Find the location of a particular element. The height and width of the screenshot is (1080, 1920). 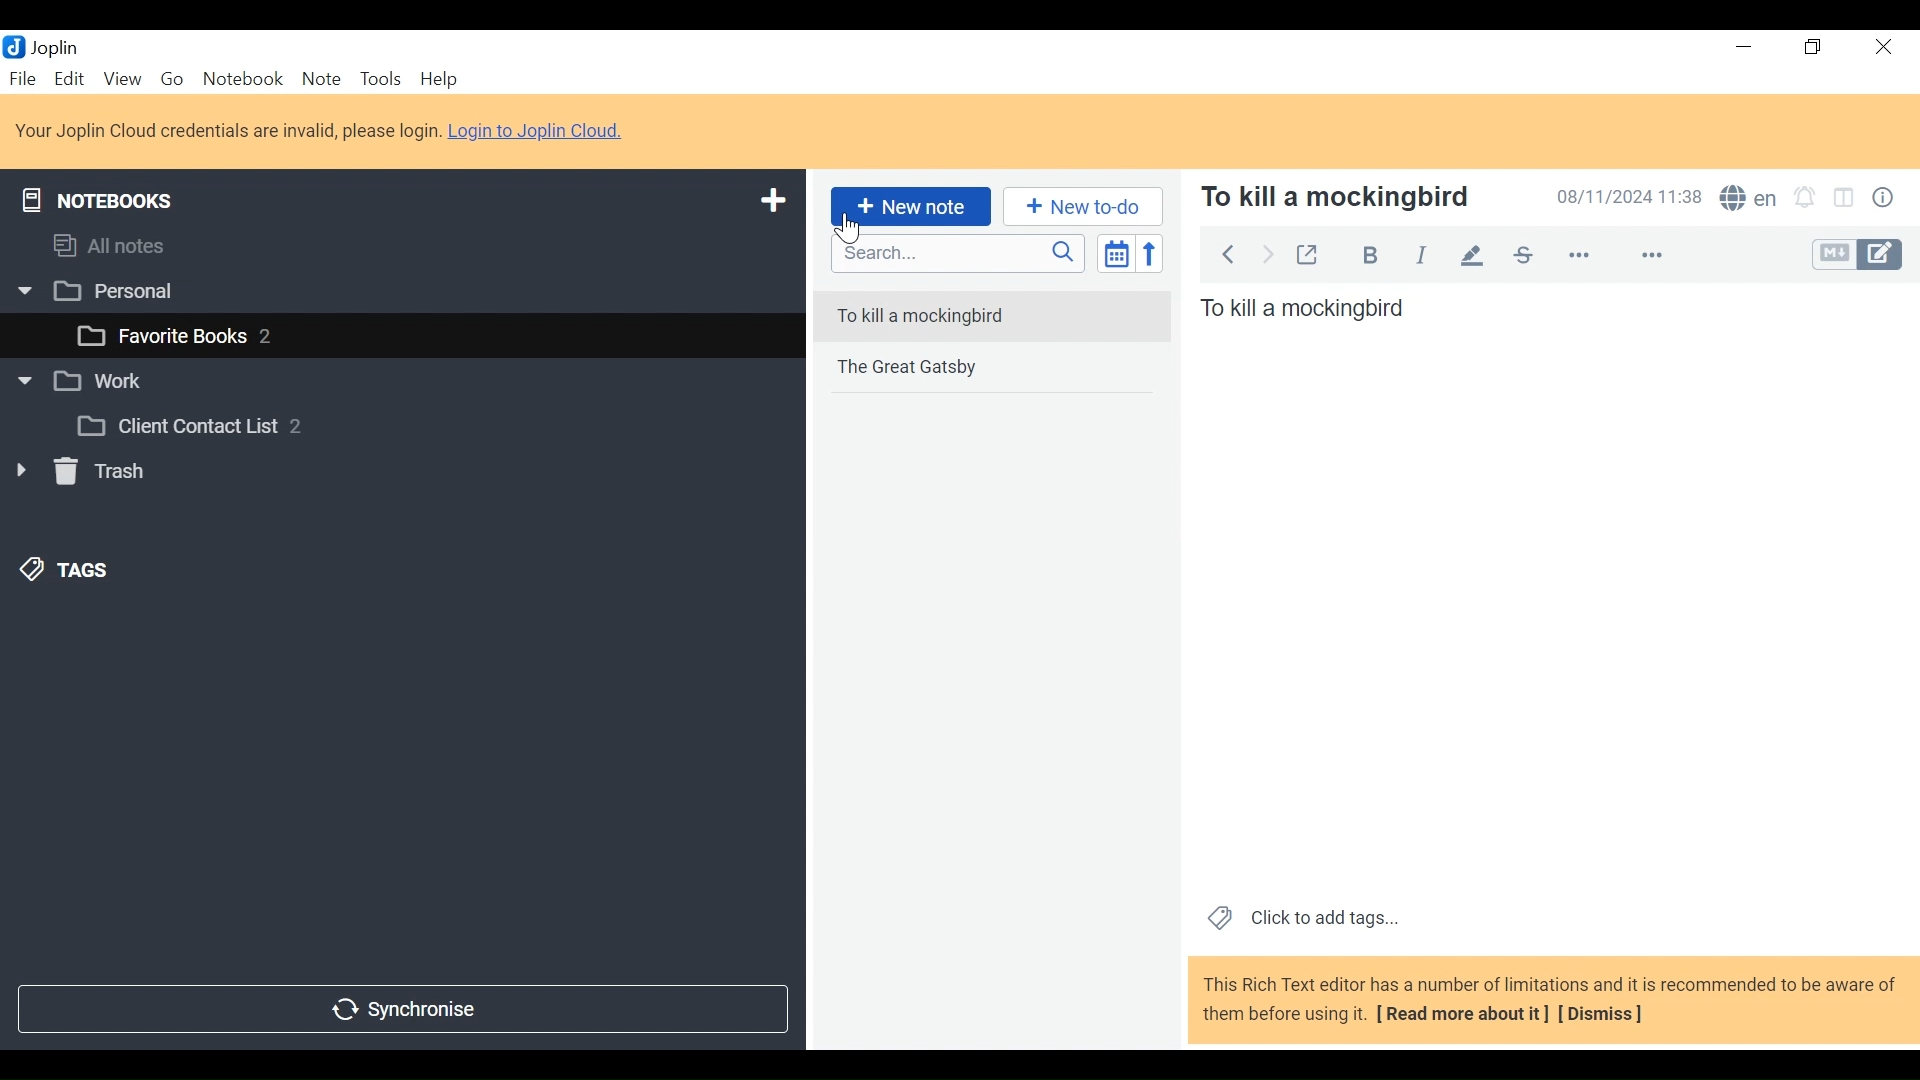

Note is located at coordinates (319, 79).